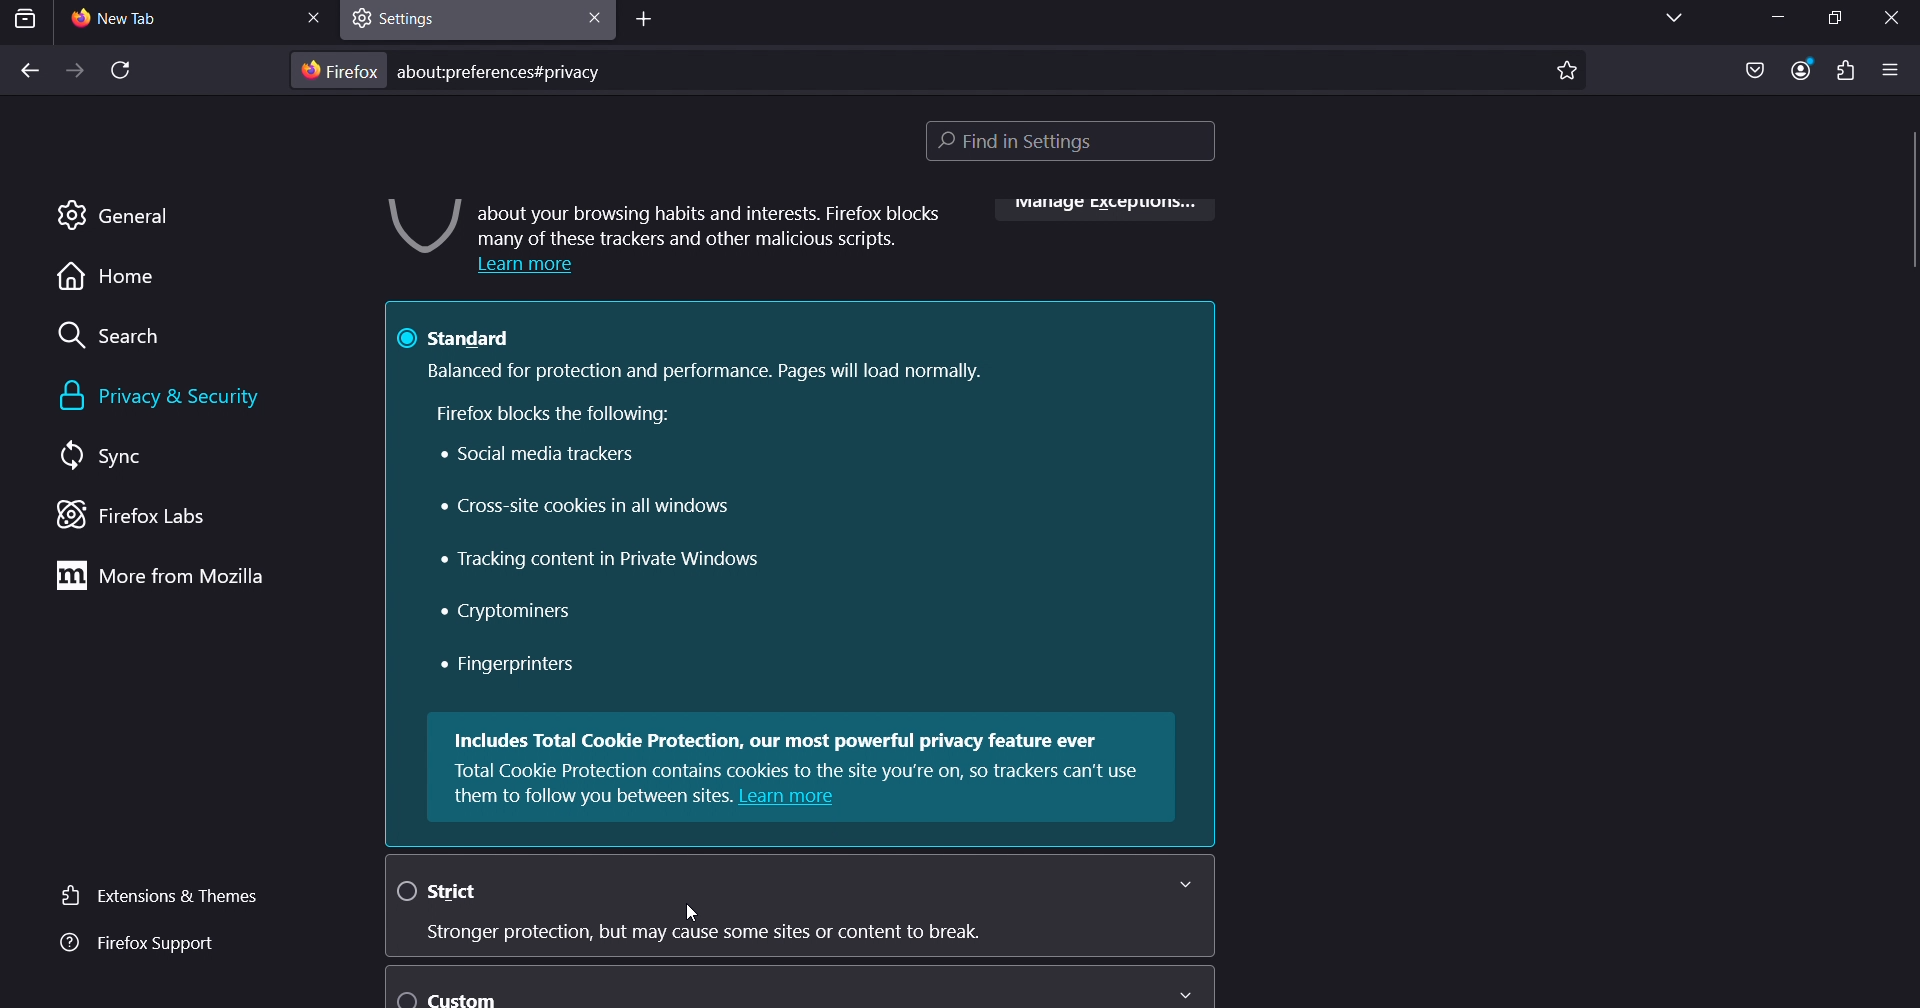 This screenshot has width=1920, height=1008. What do you see at coordinates (73, 72) in the screenshot?
I see `forward one page` at bounding box center [73, 72].